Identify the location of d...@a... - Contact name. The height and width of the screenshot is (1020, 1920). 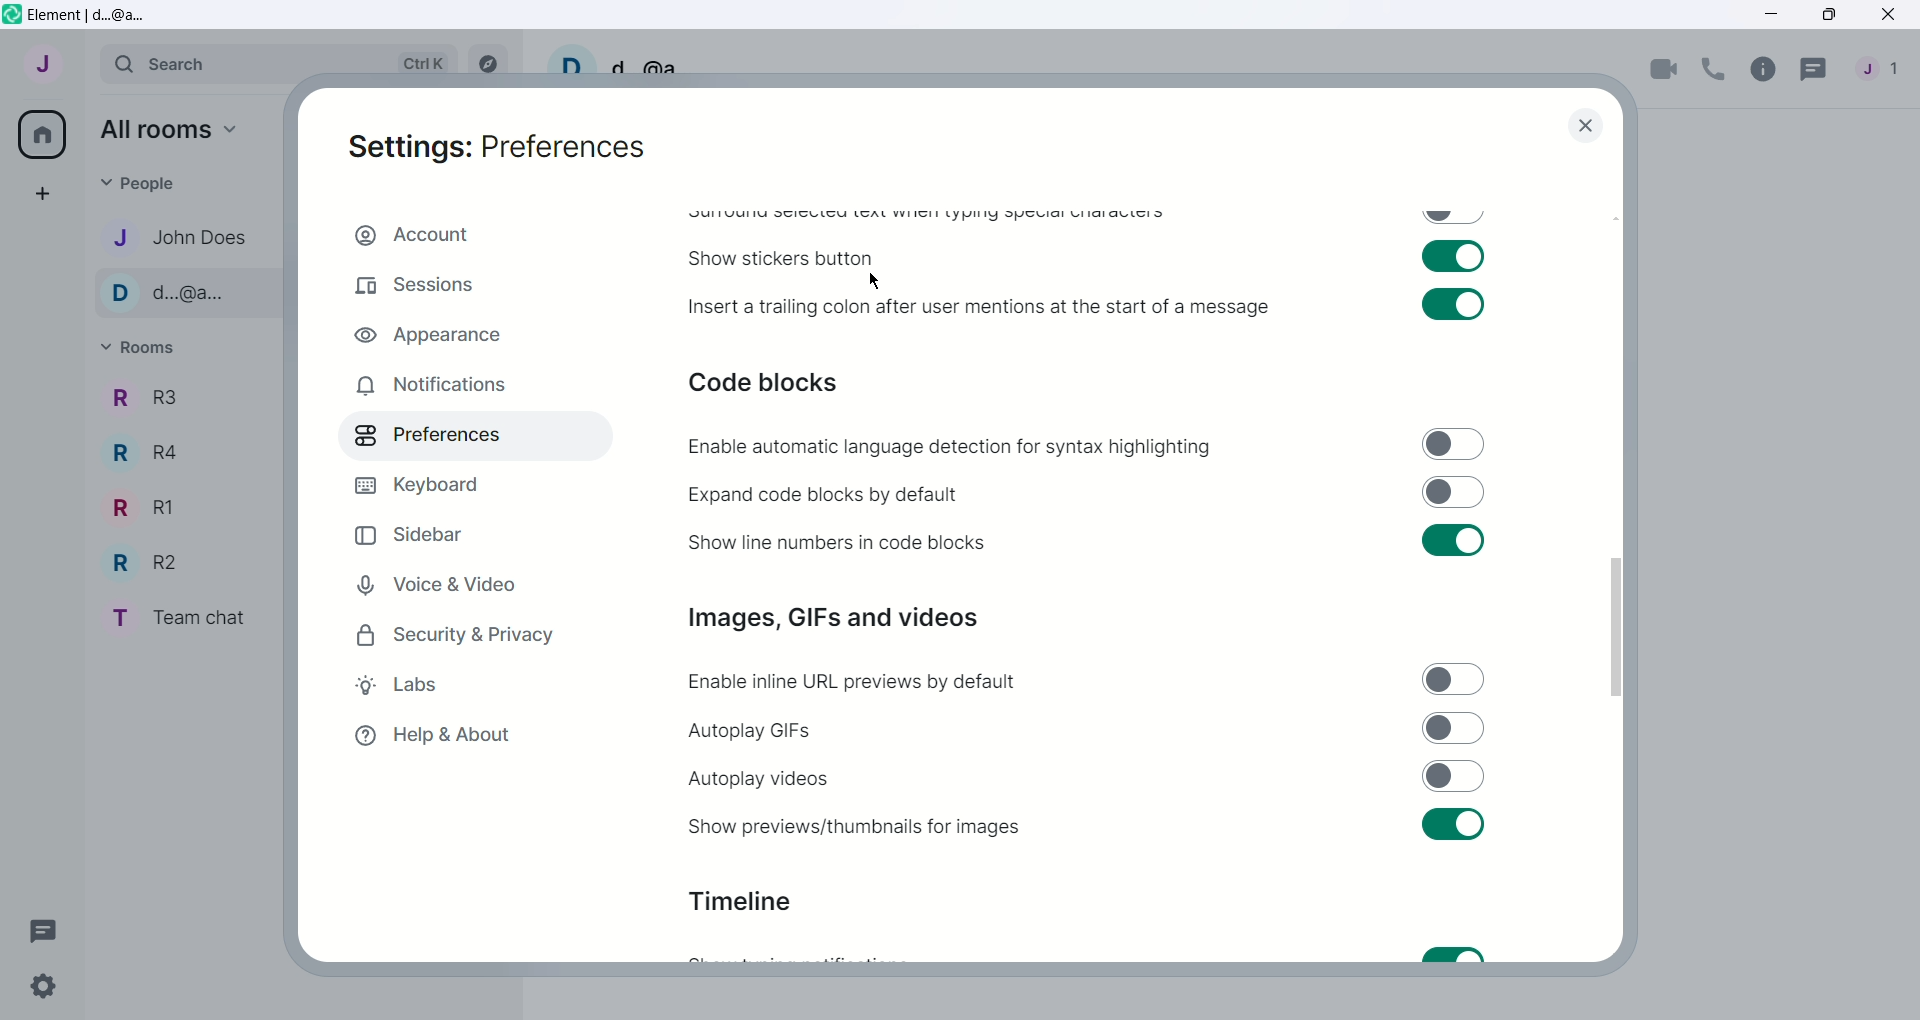
(193, 294).